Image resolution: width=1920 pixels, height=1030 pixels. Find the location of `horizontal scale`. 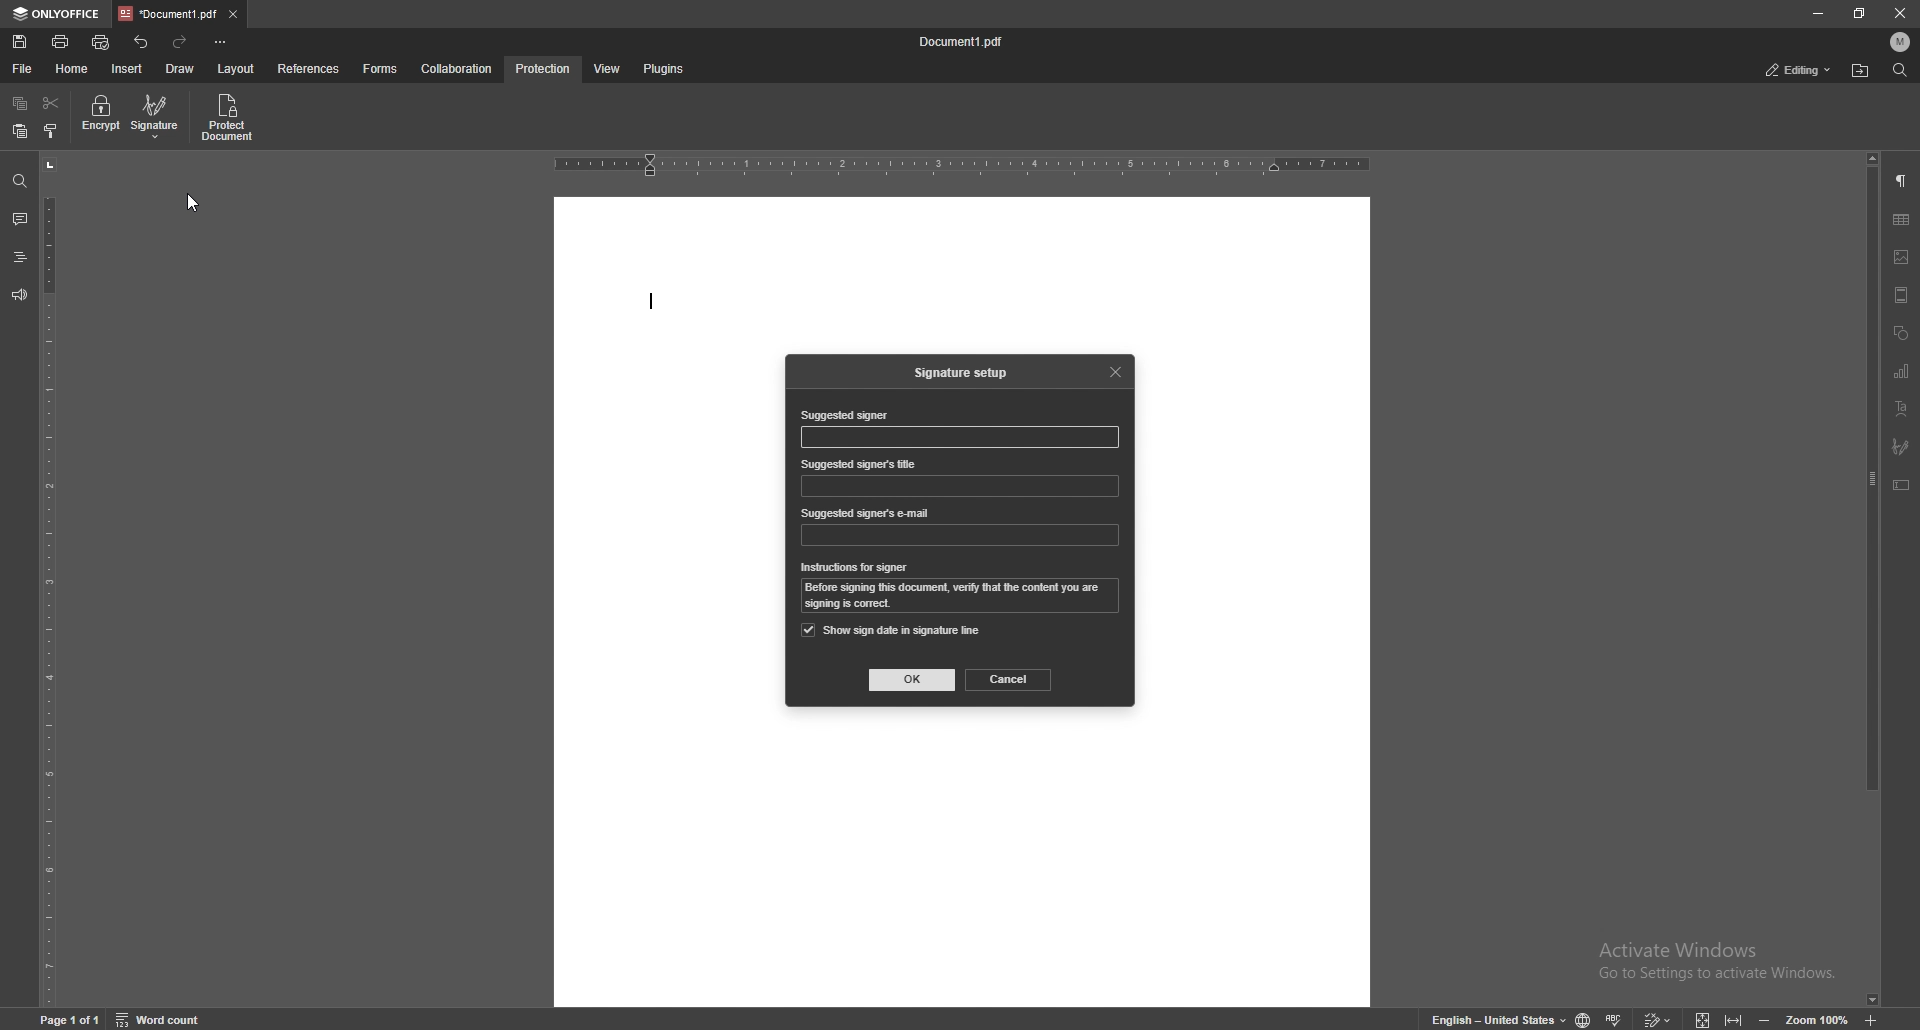

horizontal scale is located at coordinates (962, 166).